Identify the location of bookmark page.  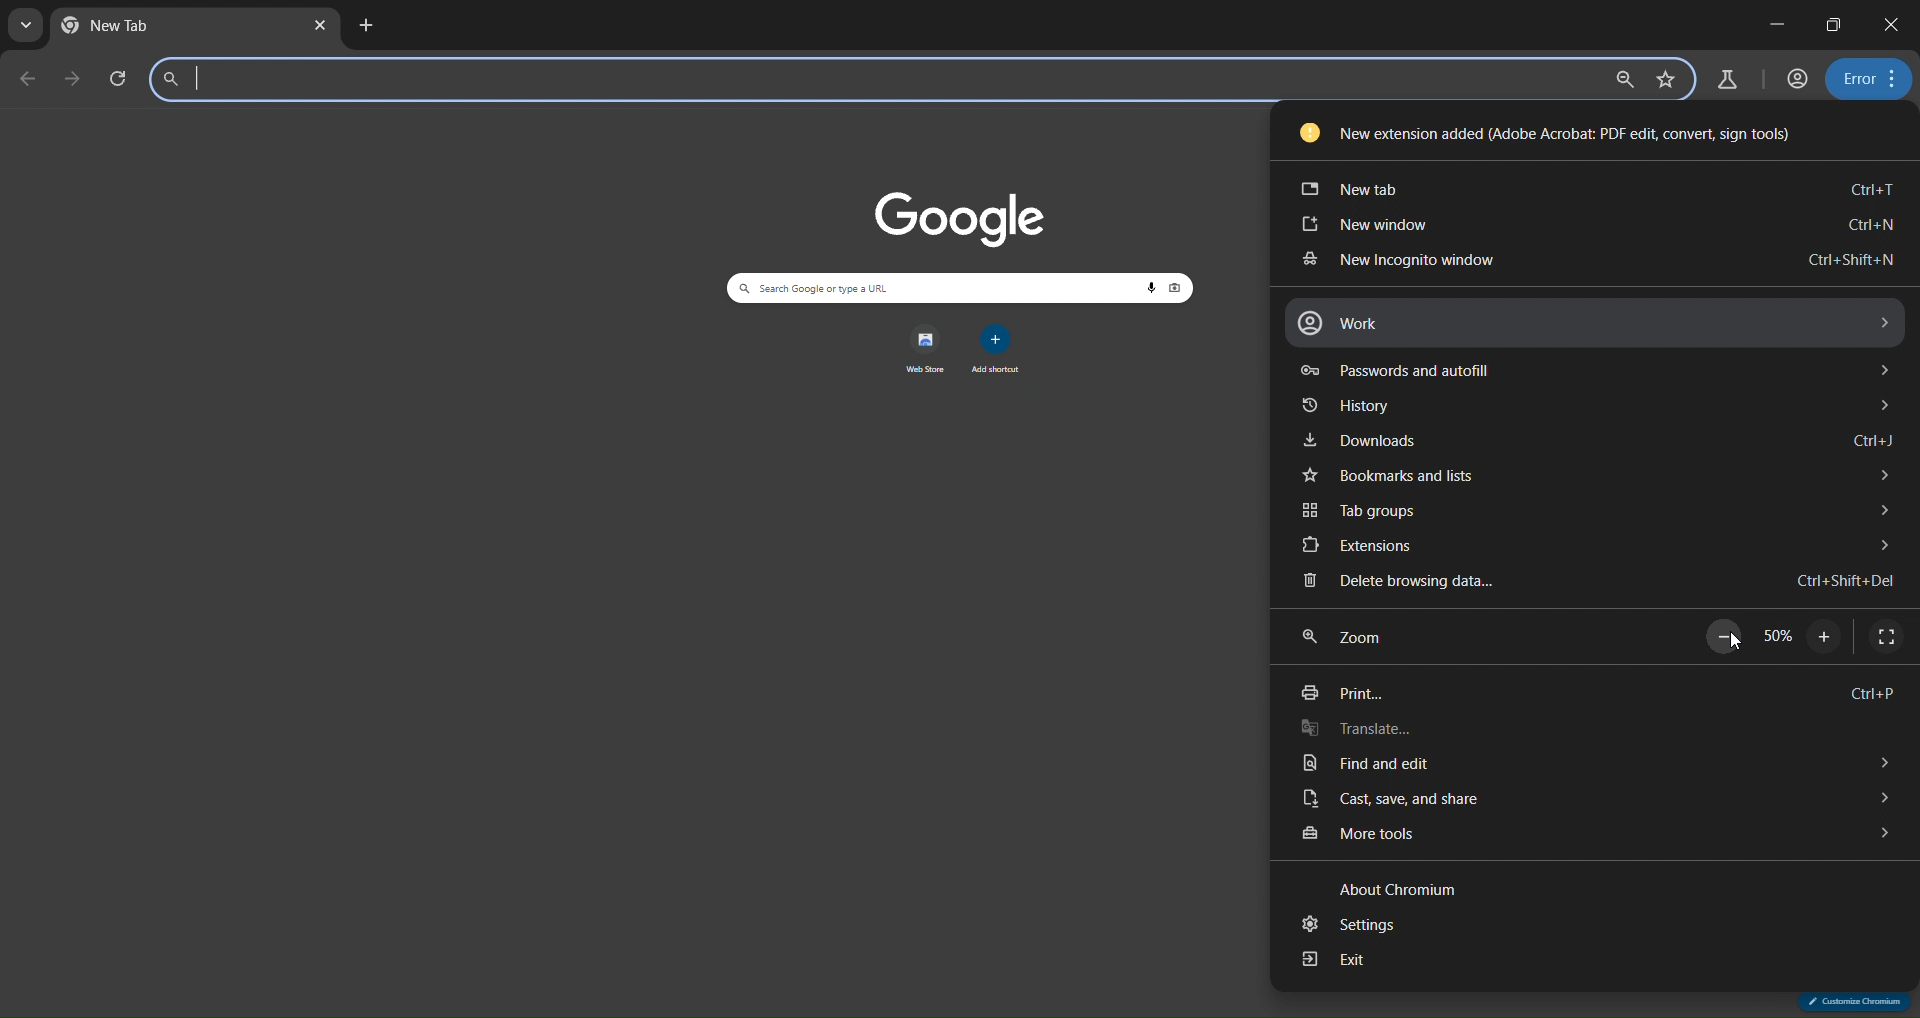
(1669, 81).